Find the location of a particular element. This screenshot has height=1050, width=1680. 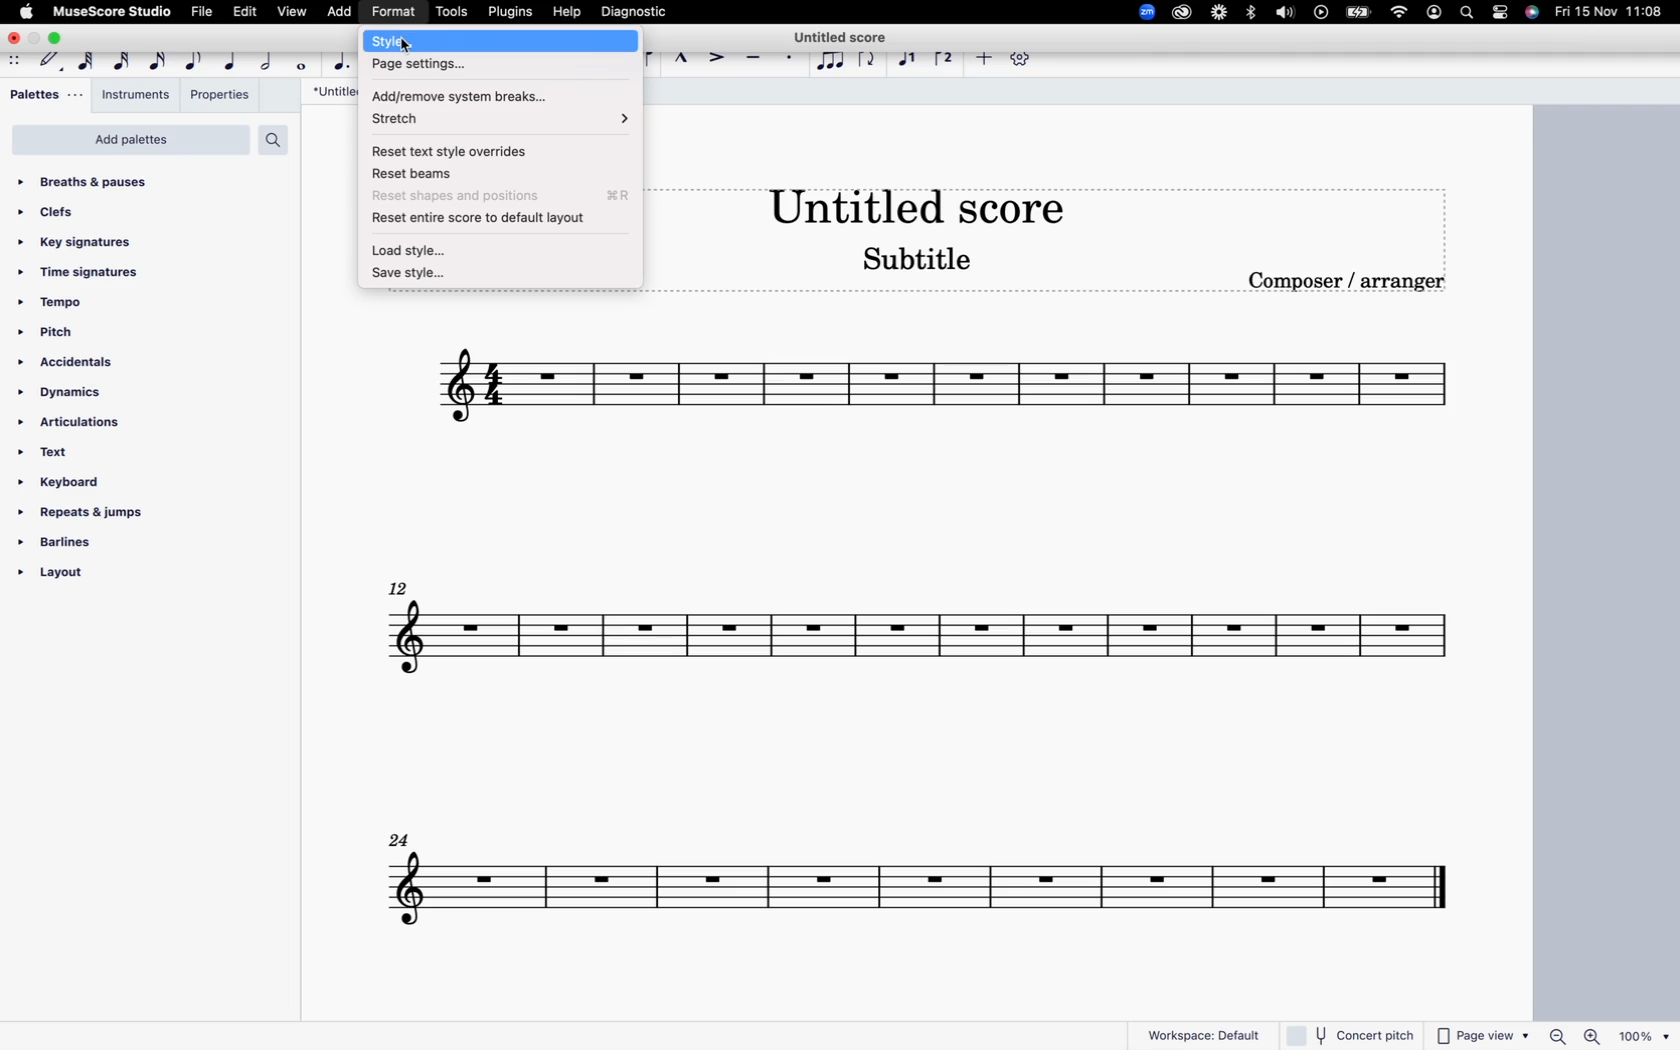

stretch is located at coordinates (416, 118).